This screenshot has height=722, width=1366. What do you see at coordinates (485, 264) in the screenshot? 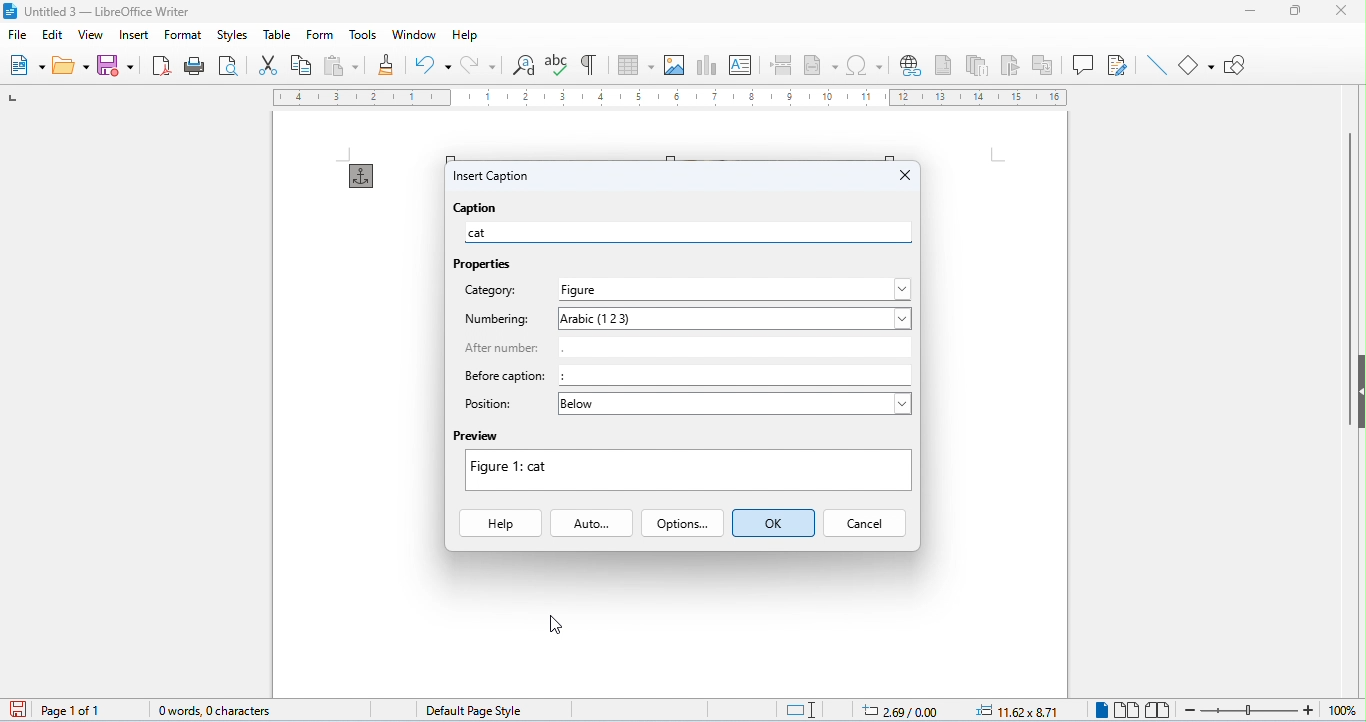
I see `properties` at bounding box center [485, 264].